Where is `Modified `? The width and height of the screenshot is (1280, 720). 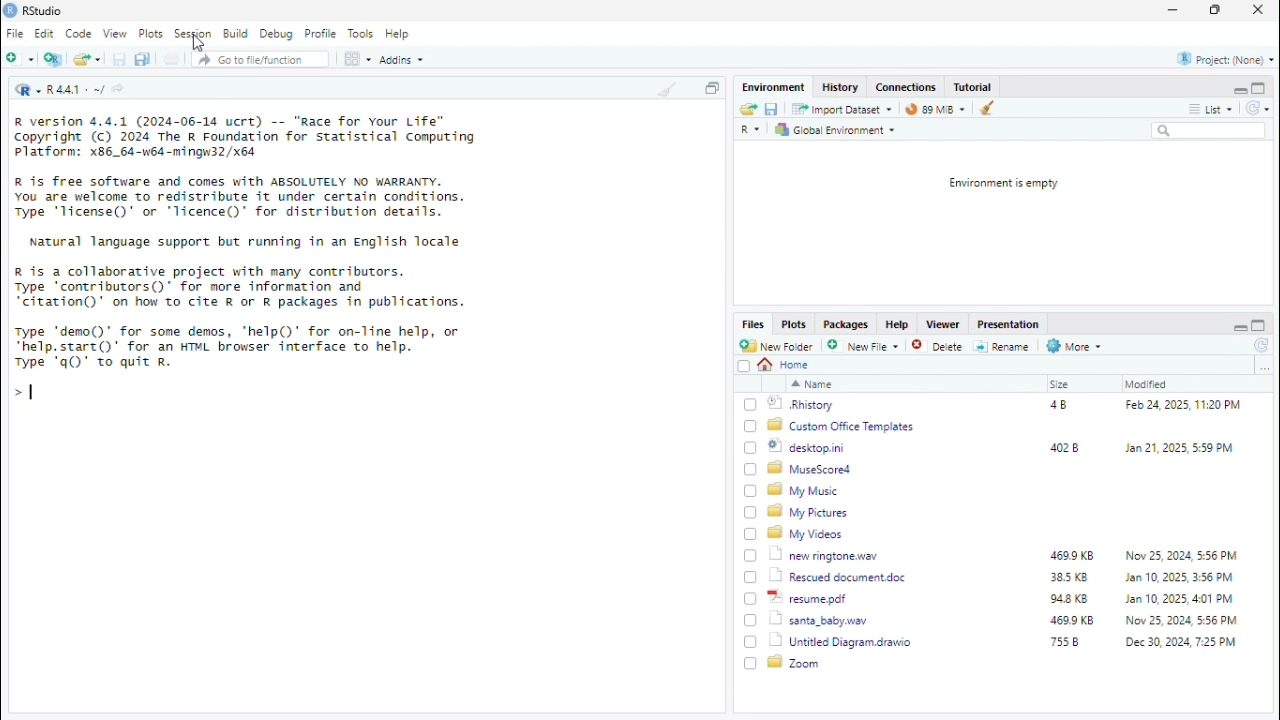 Modified  is located at coordinates (1147, 384).